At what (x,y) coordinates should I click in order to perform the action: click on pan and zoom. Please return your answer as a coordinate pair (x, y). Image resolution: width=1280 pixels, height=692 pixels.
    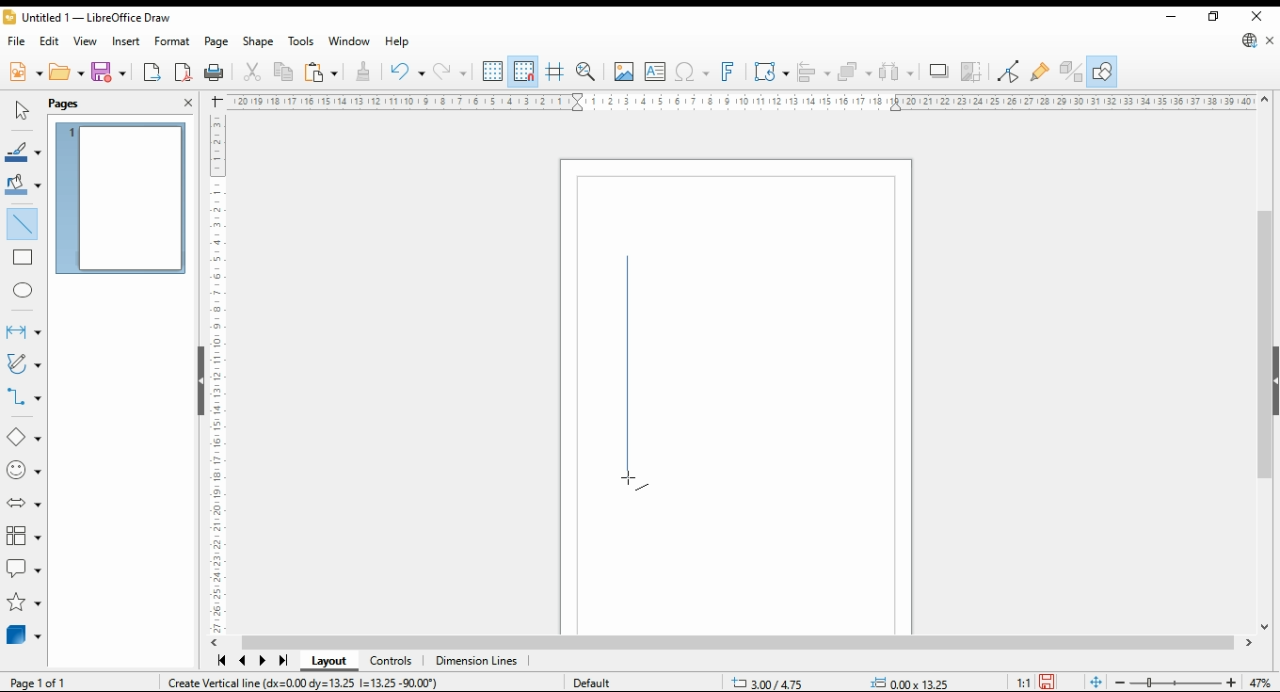
    Looking at the image, I should click on (586, 72).